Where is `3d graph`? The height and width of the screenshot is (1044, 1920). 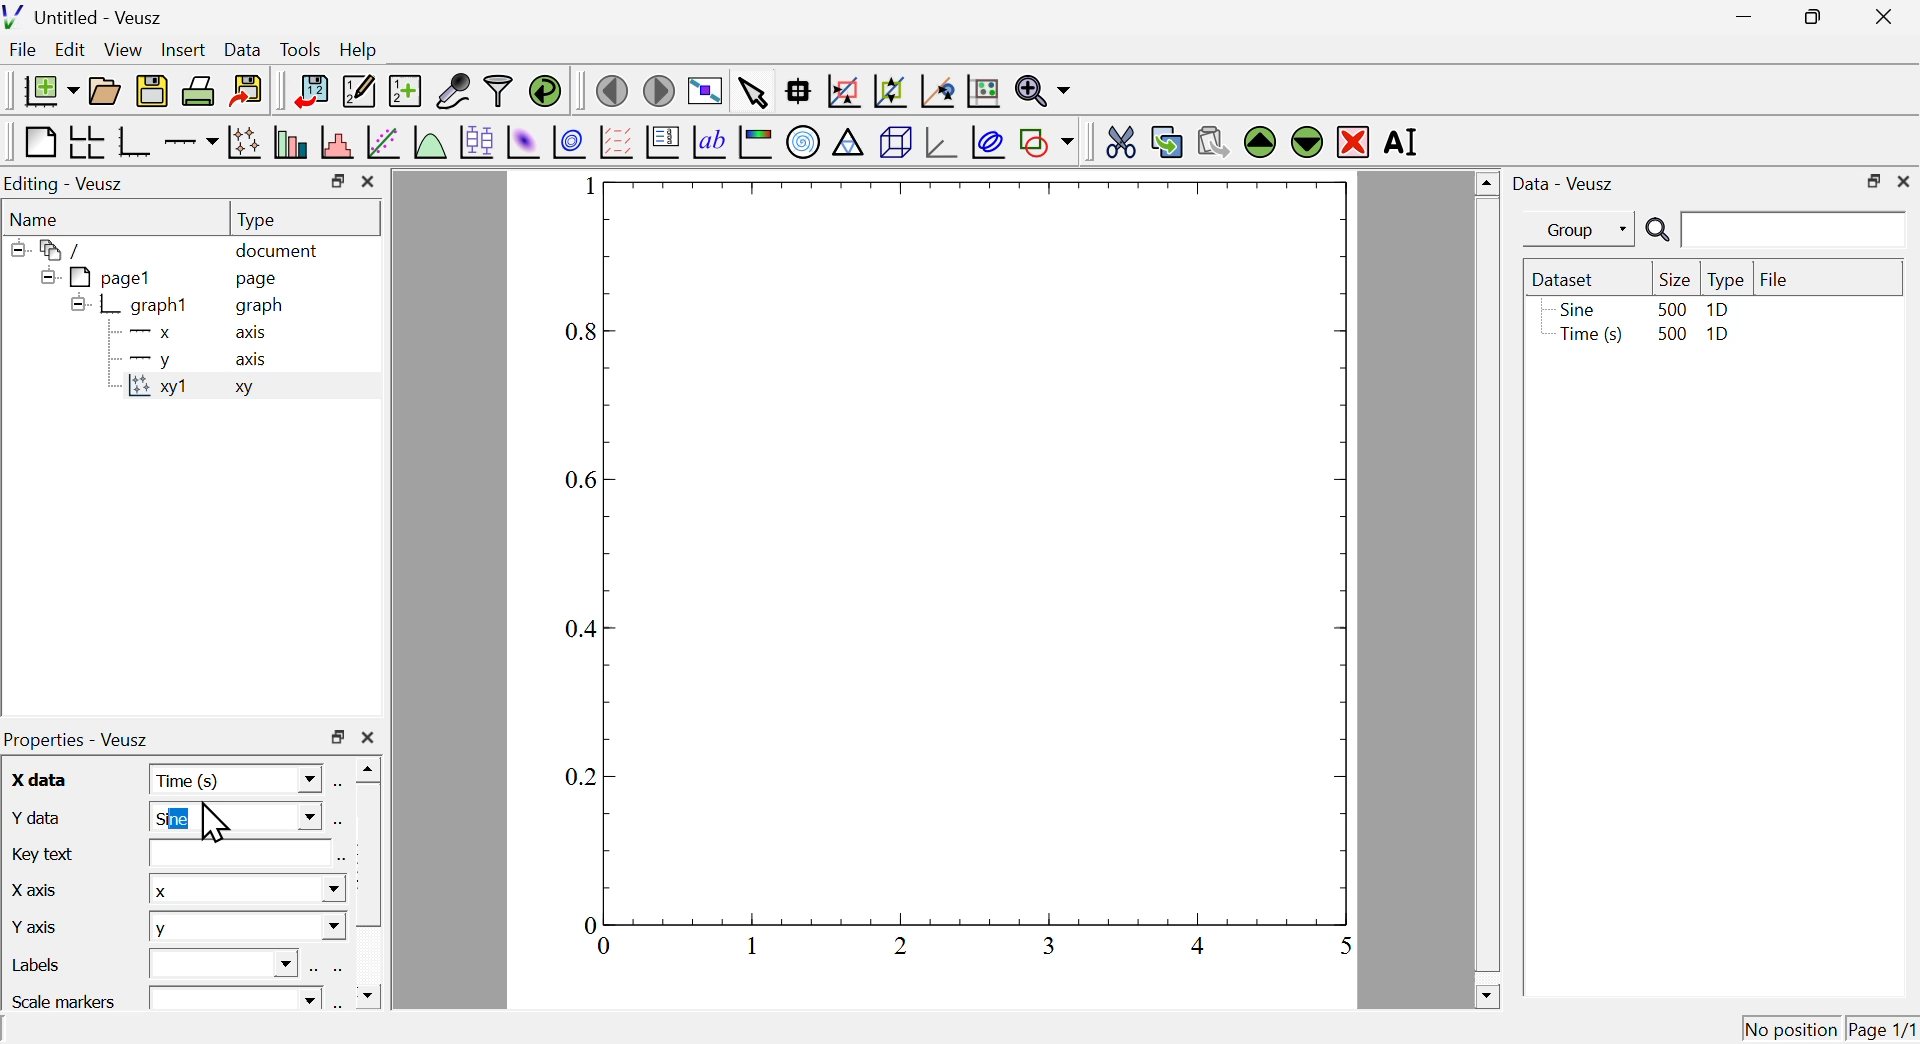
3d graph is located at coordinates (941, 143).